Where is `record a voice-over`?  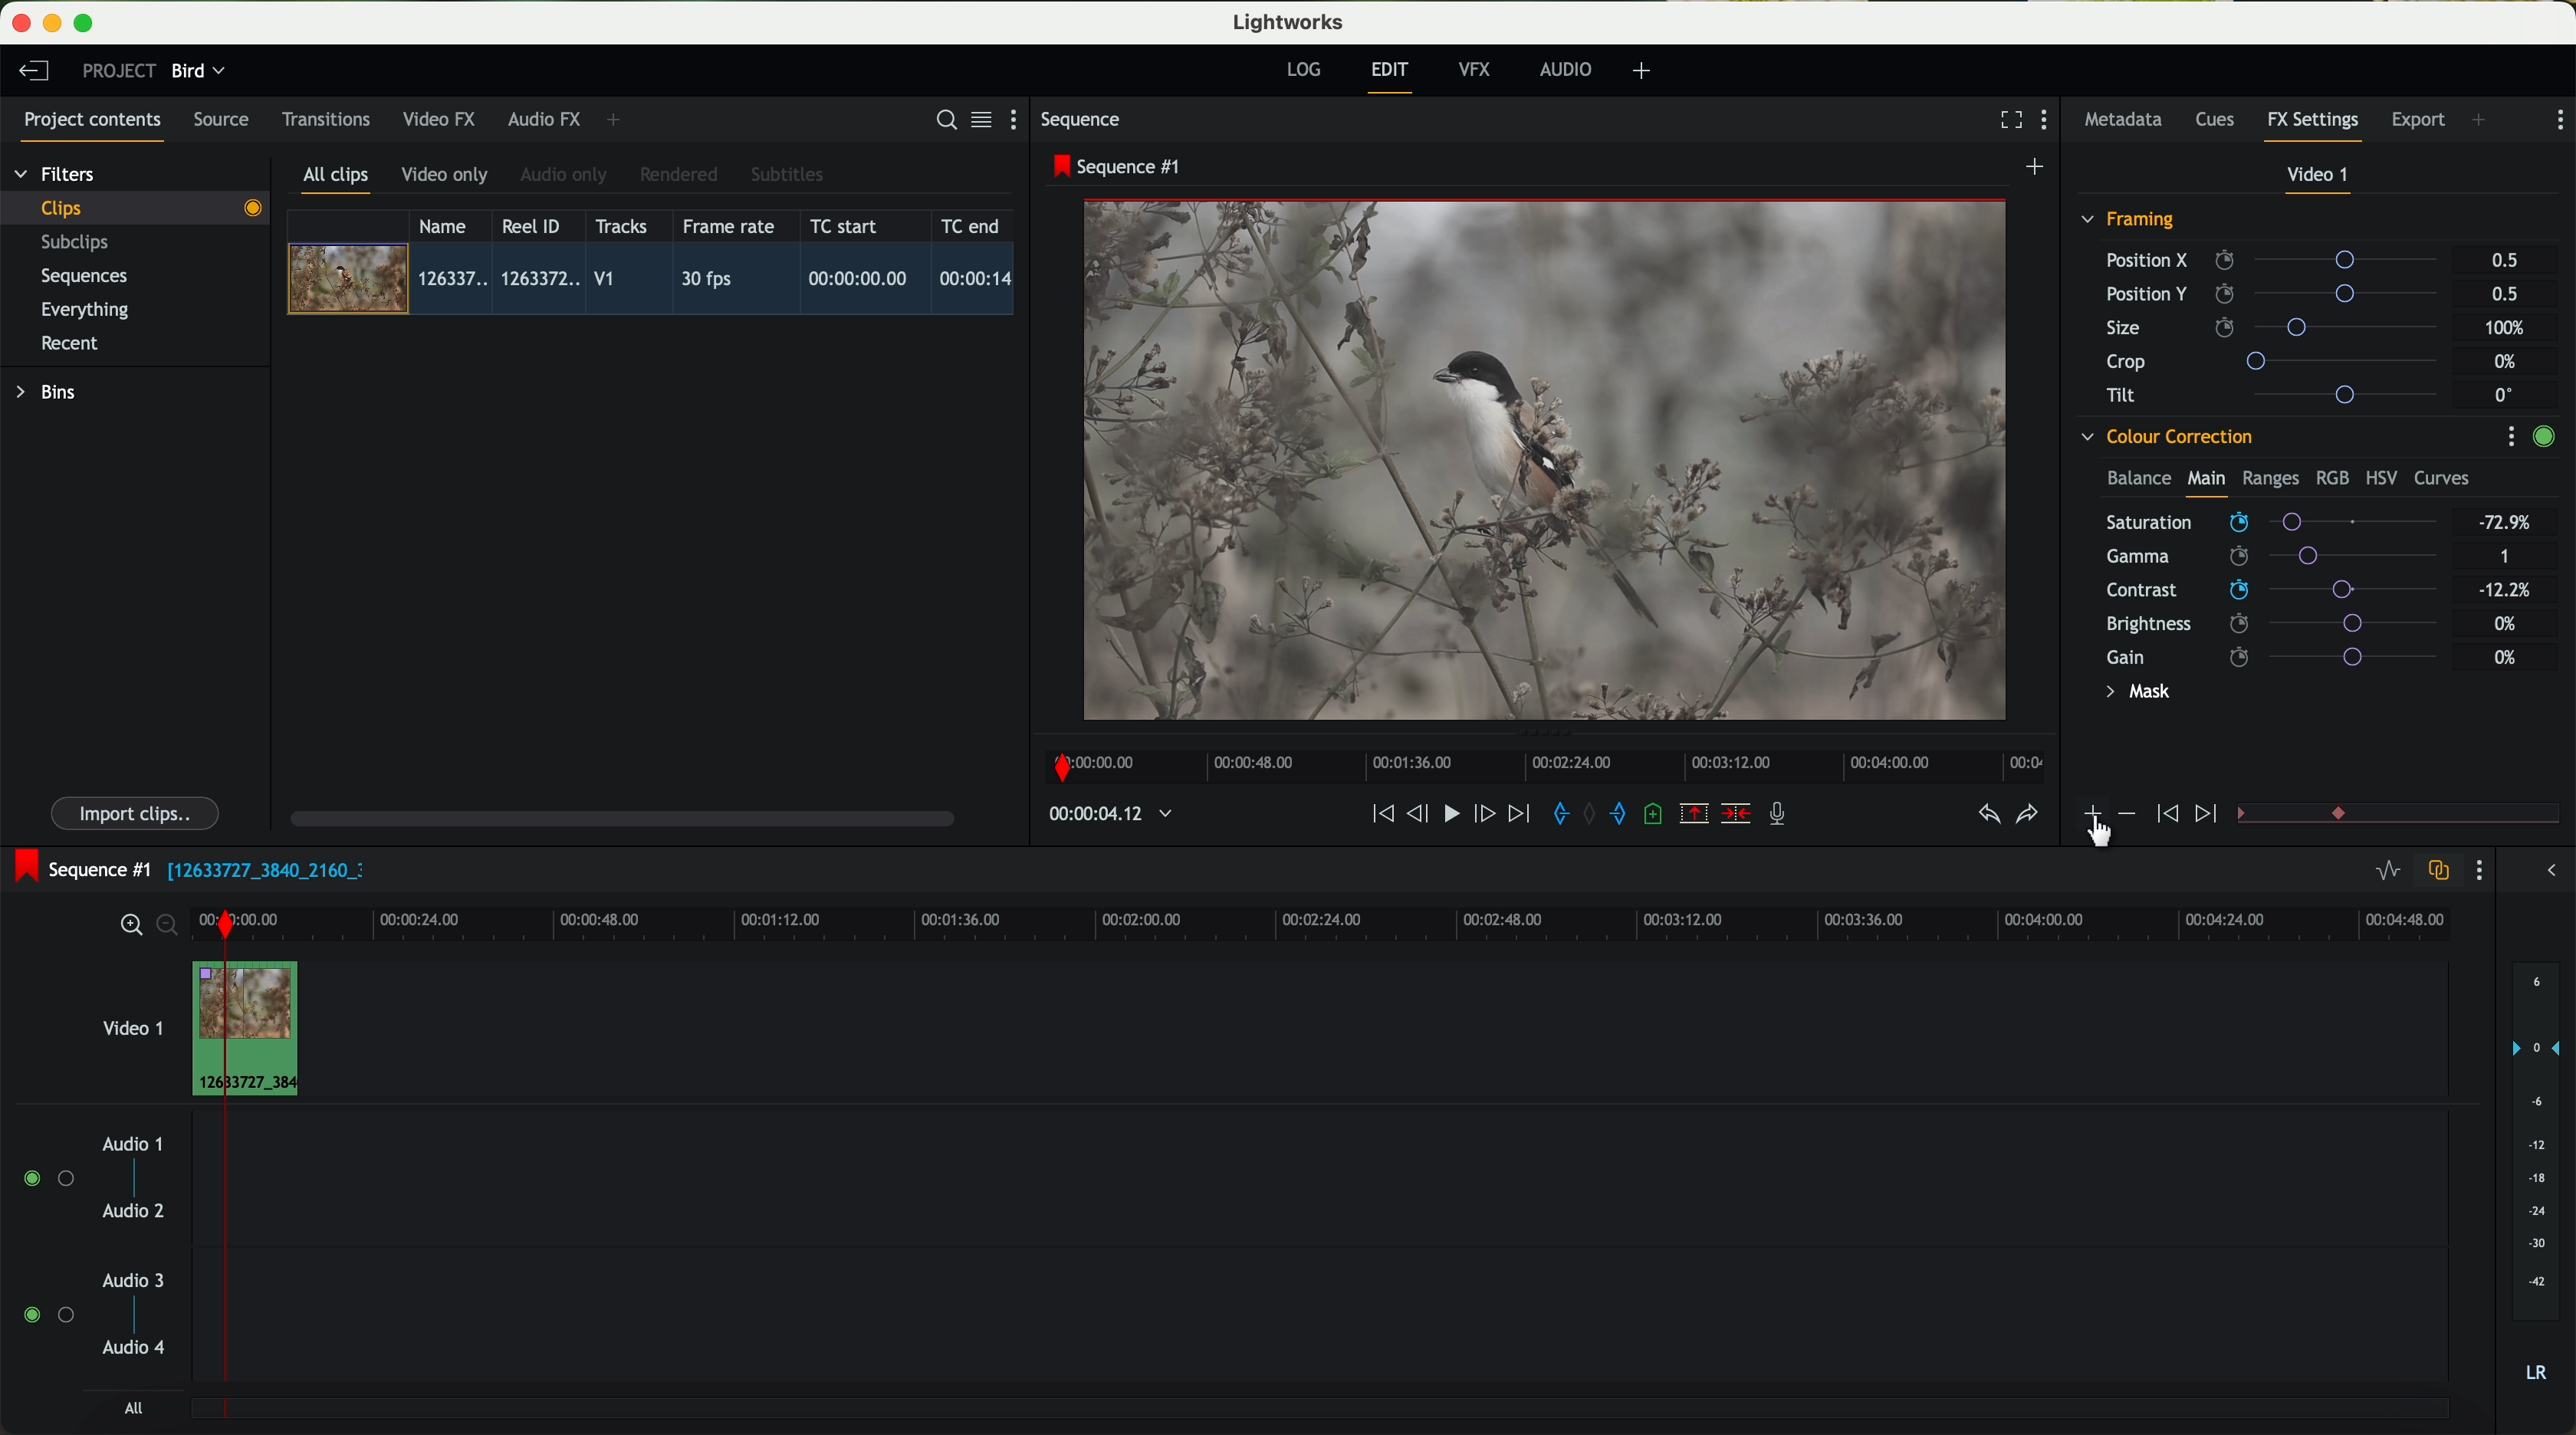
record a voice-over is located at coordinates (1785, 816).